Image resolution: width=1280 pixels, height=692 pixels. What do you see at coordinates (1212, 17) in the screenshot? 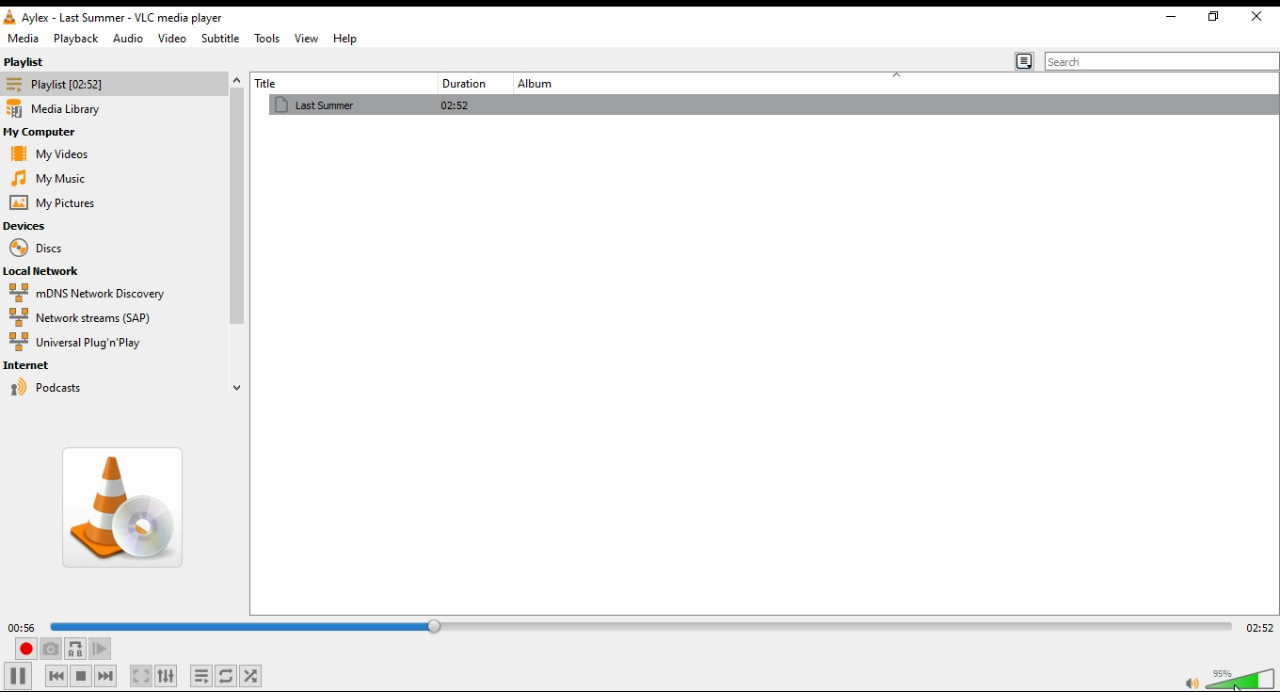
I see `restore` at bounding box center [1212, 17].